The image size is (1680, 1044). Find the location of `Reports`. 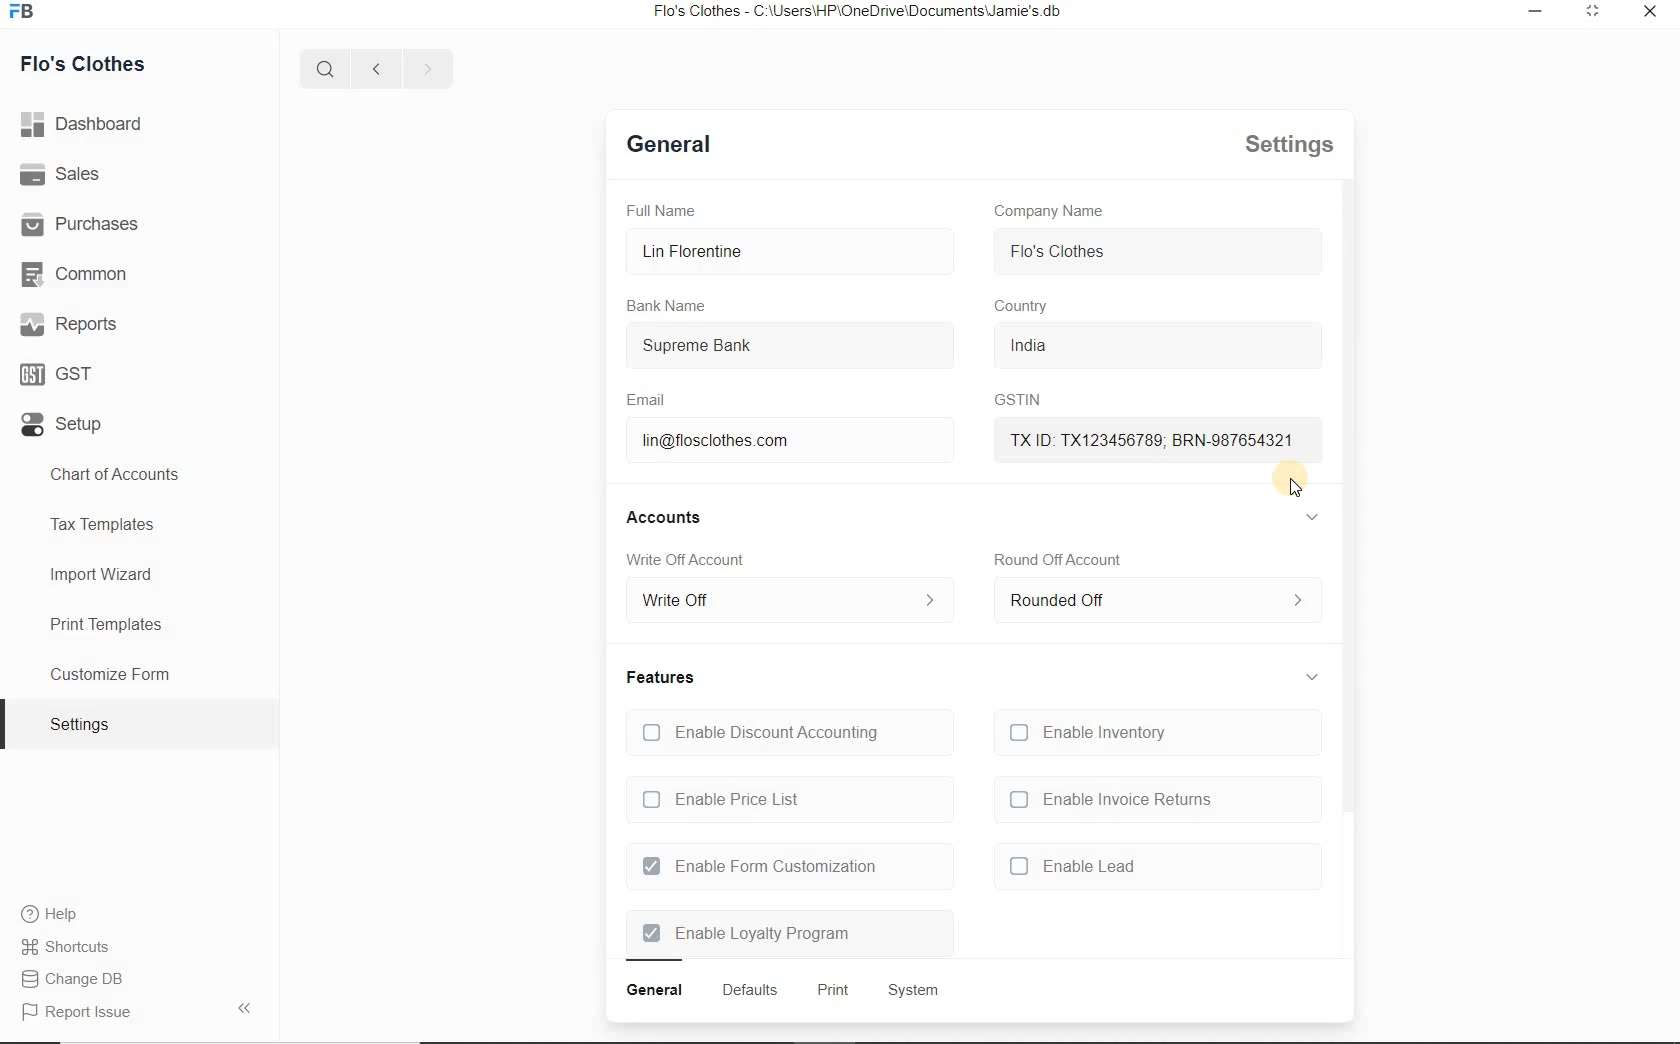

Reports is located at coordinates (74, 324).